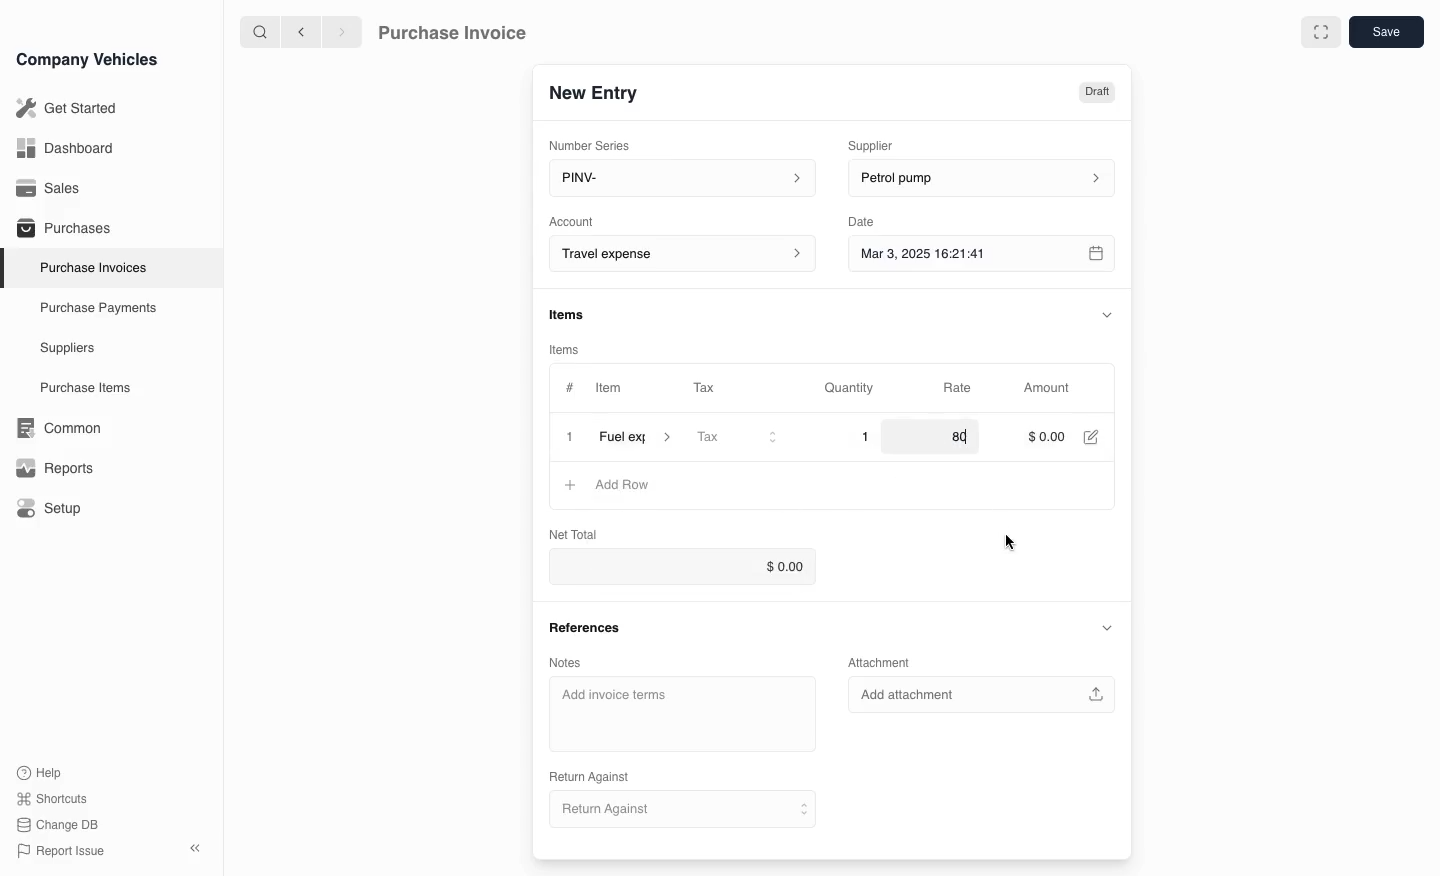 This screenshot has height=876, width=1440. What do you see at coordinates (862, 222) in the screenshot?
I see `Date` at bounding box center [862, 222].